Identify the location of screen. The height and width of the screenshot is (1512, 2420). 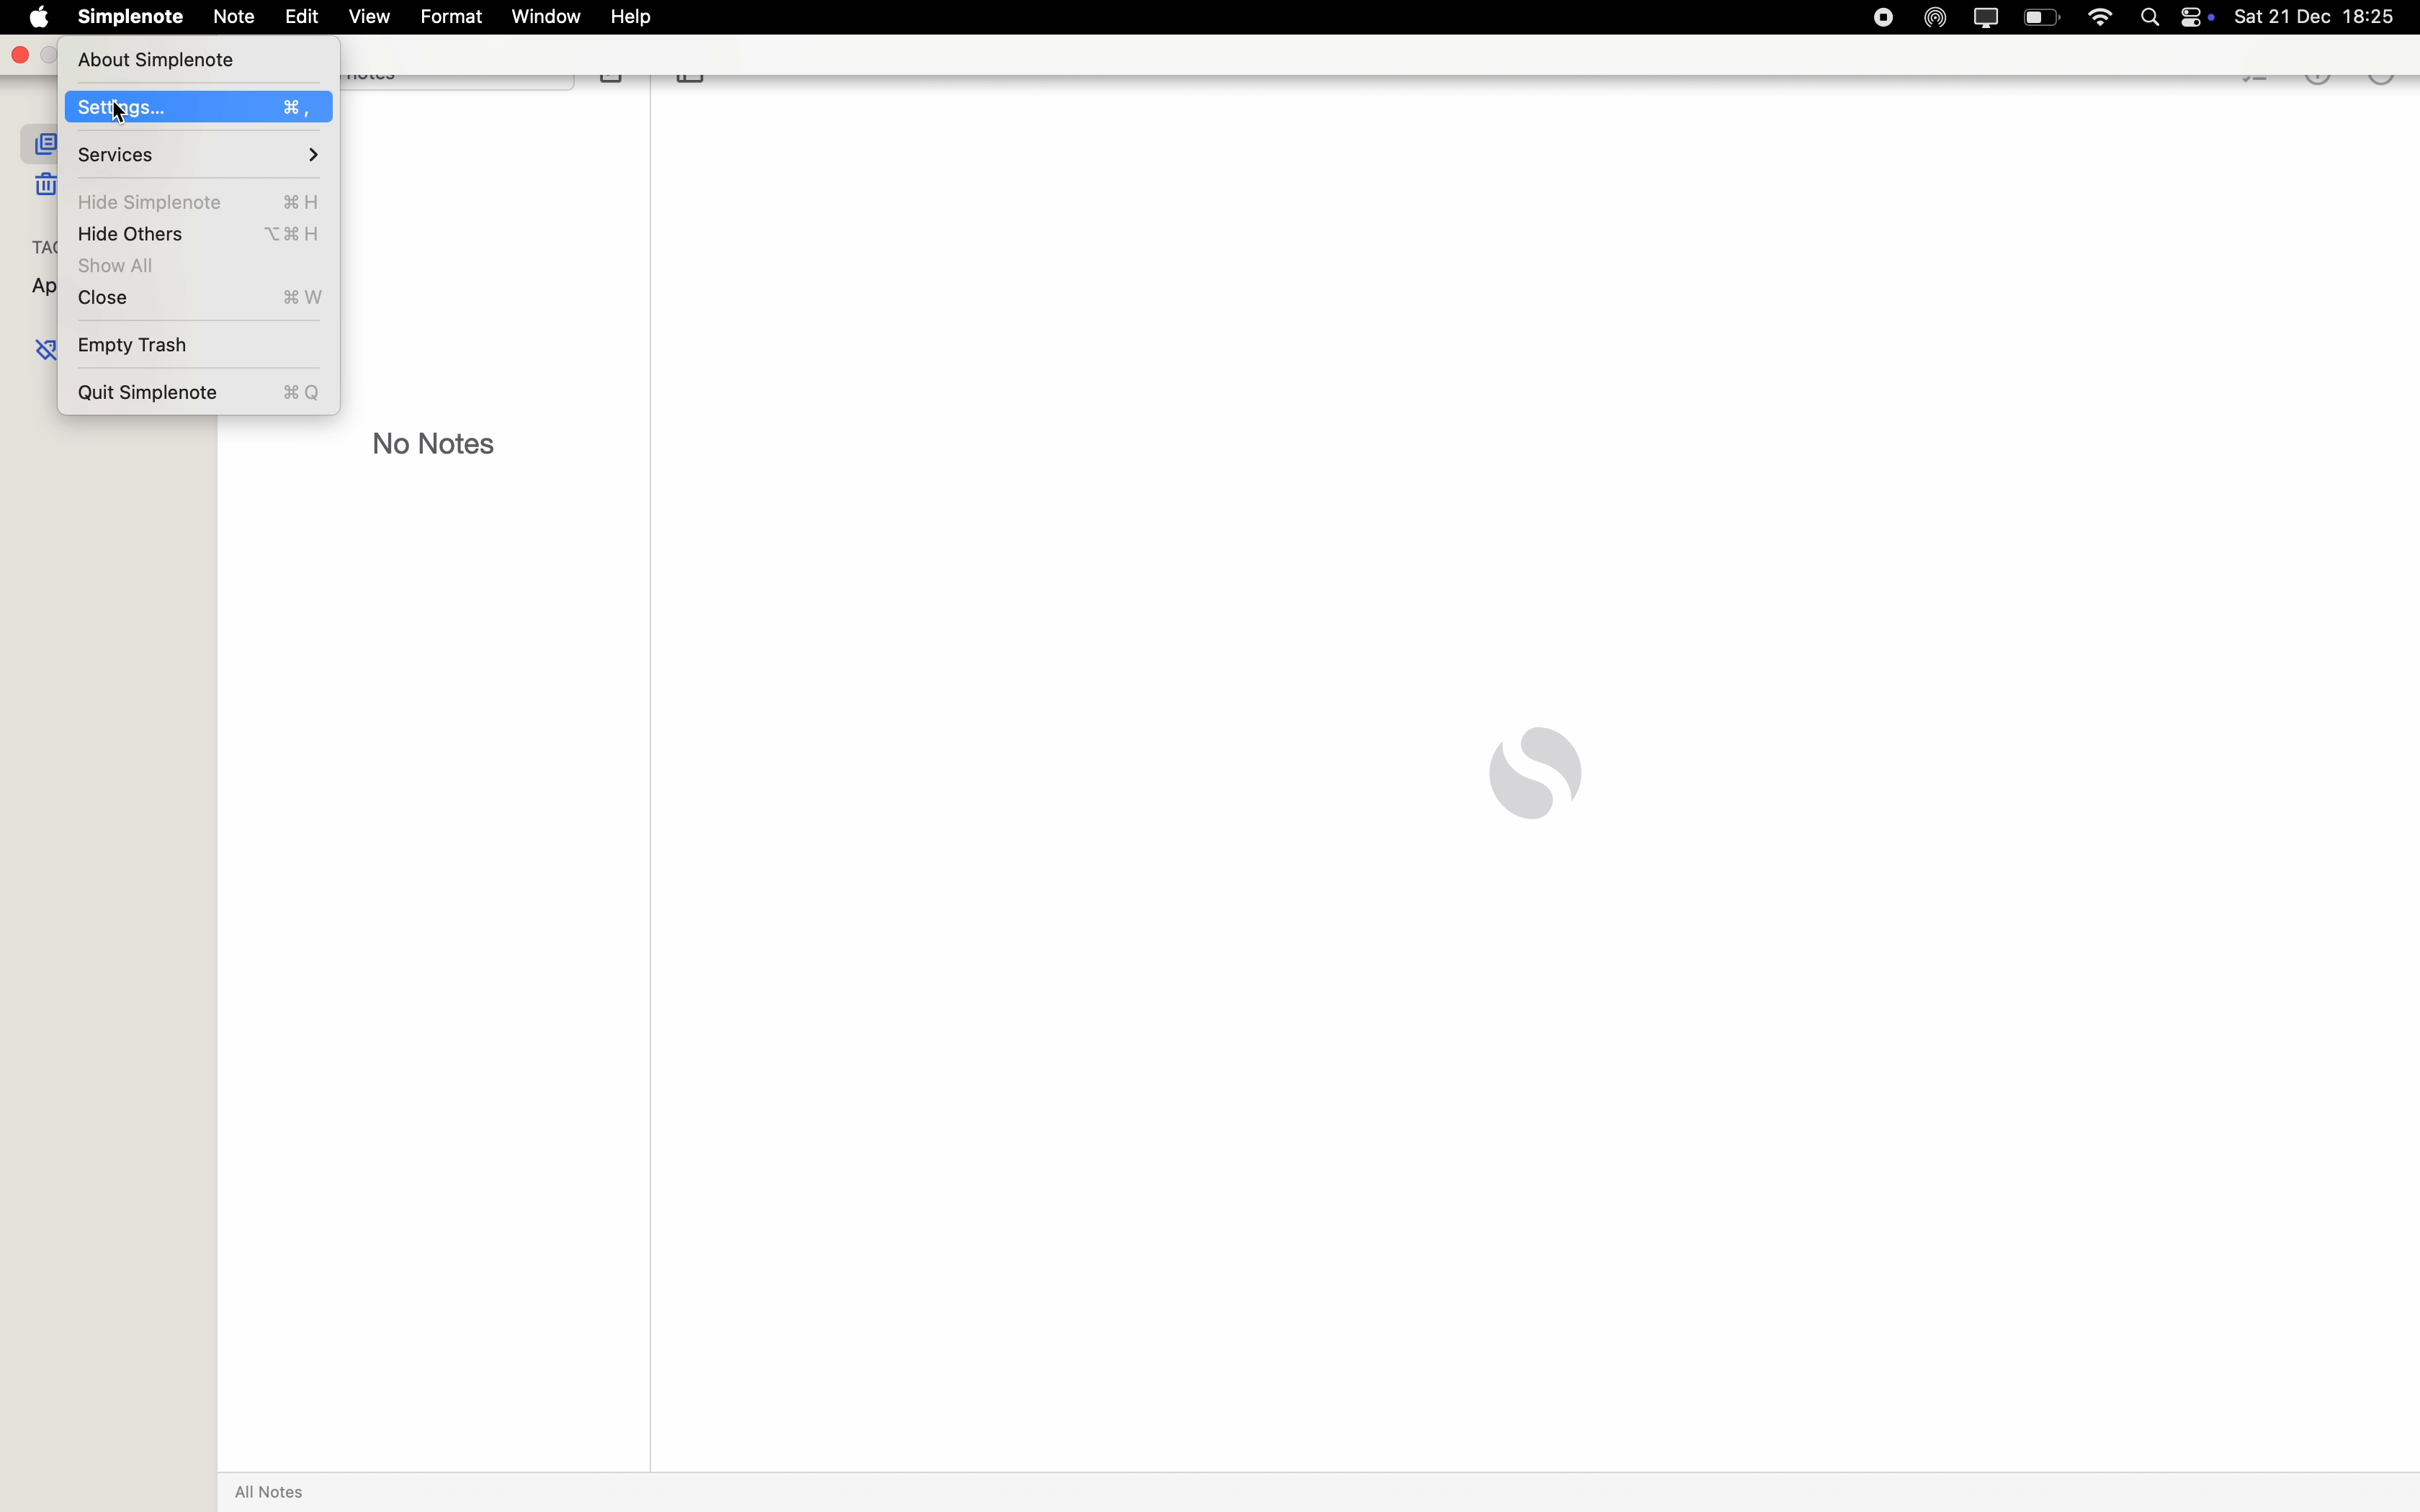
(1985, 18).